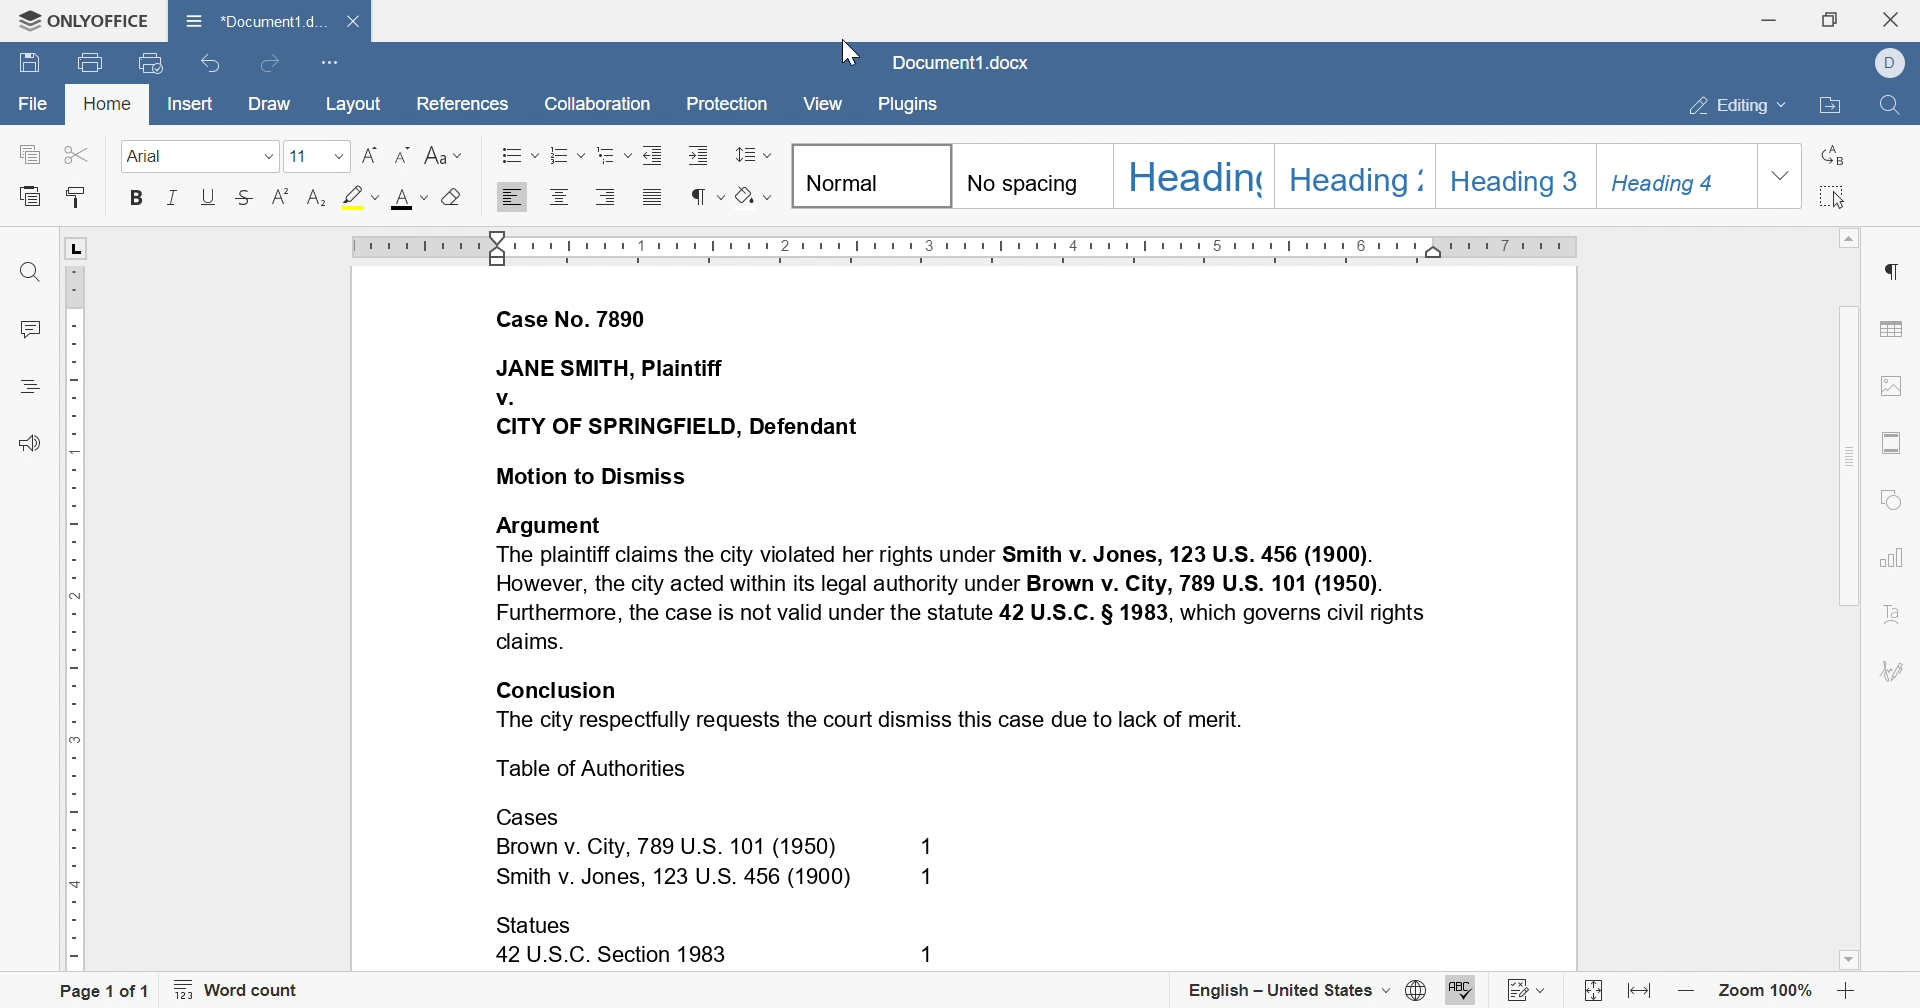 The height and width of the screenshot is (1008, 1920). I want to click on ONLYOFFICE, so click(80, 24).